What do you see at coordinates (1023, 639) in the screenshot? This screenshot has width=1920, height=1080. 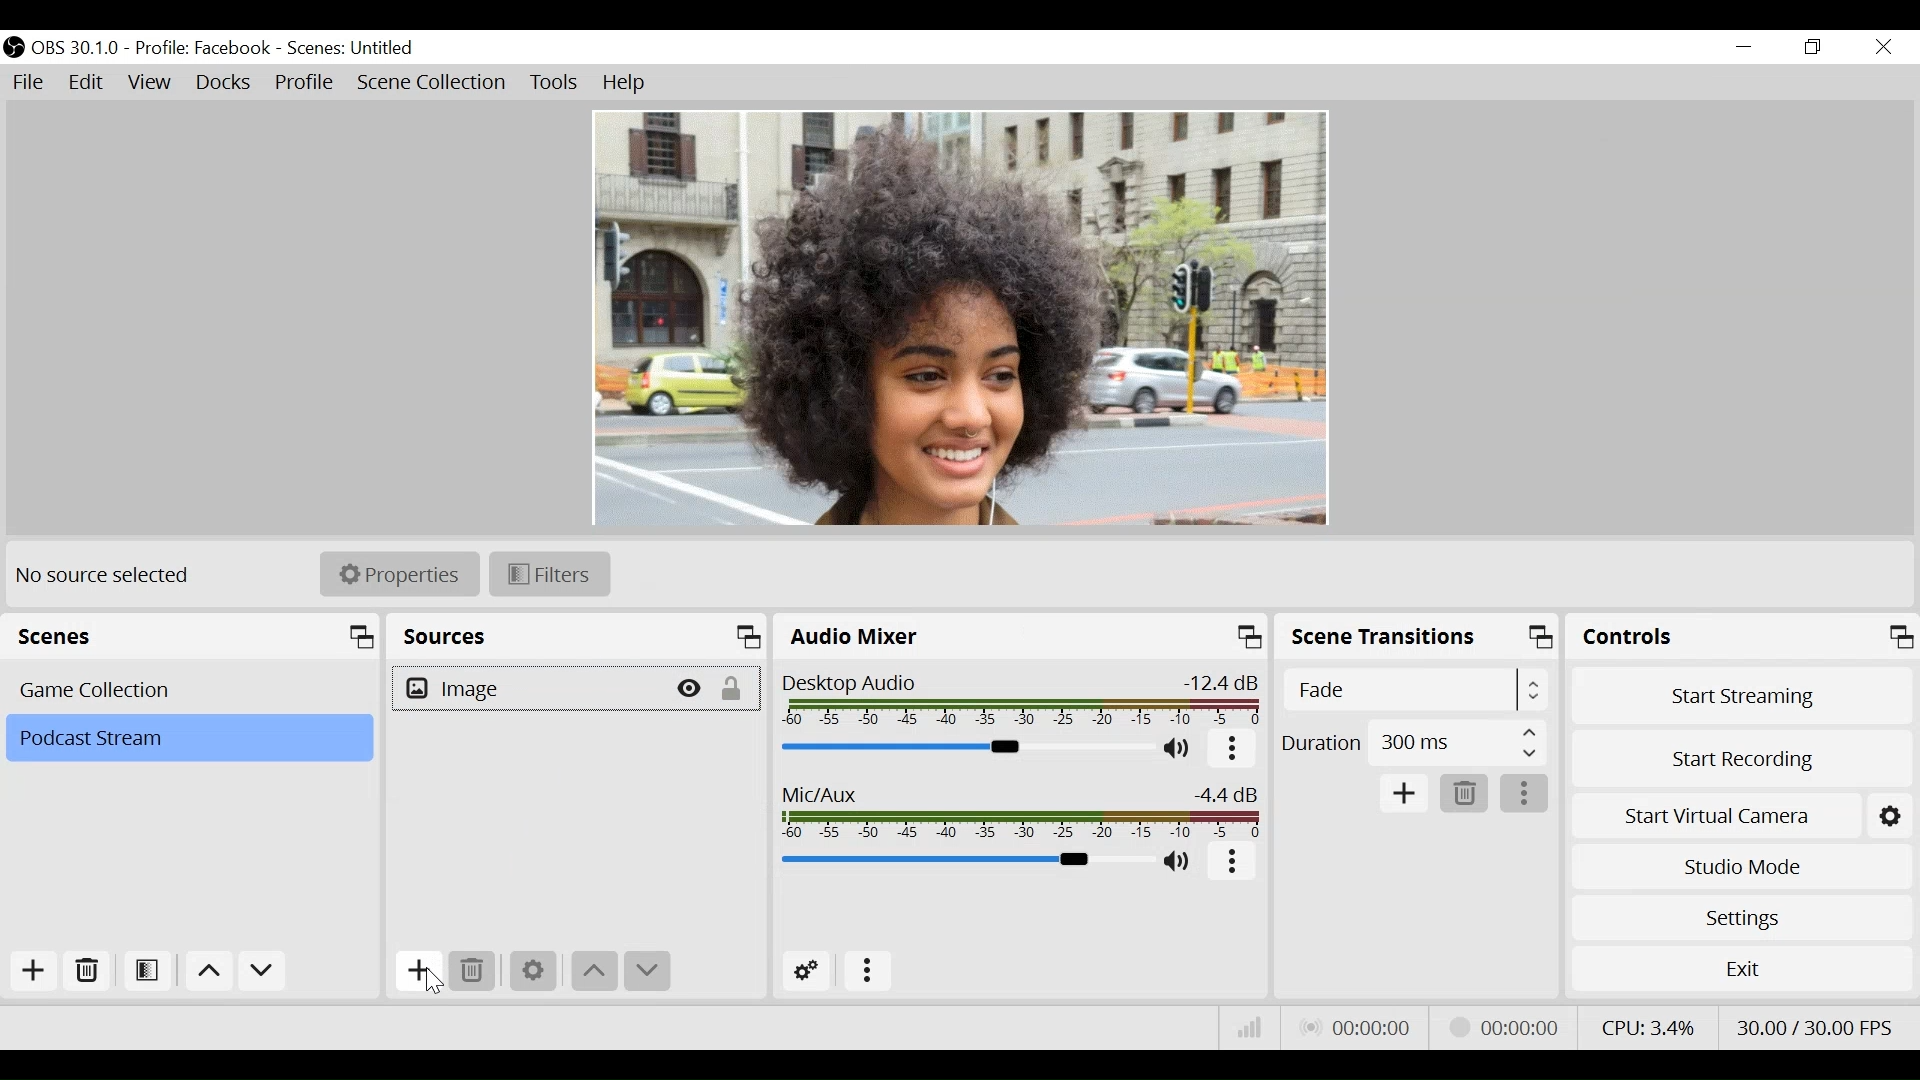 I see `Audio Mixer` at bounding box center [1023, 639].